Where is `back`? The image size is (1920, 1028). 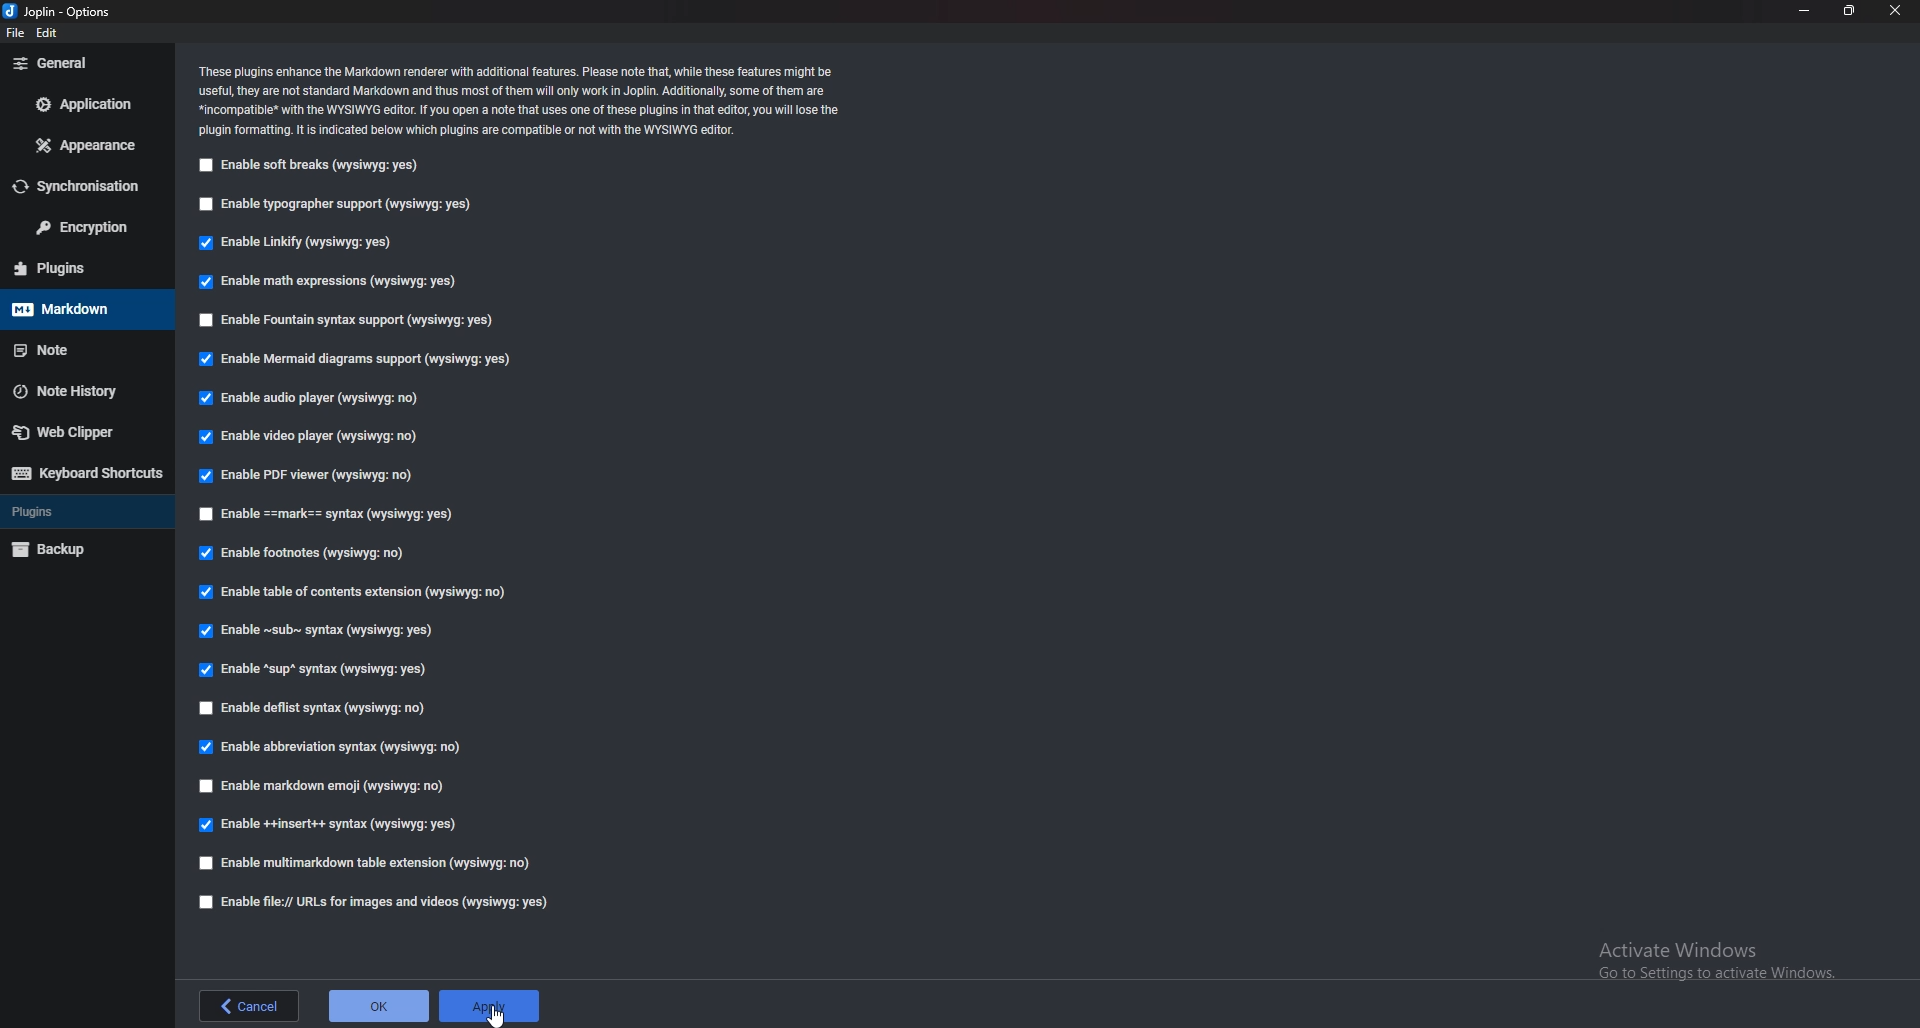
back is located at coordinates (249, 1006).